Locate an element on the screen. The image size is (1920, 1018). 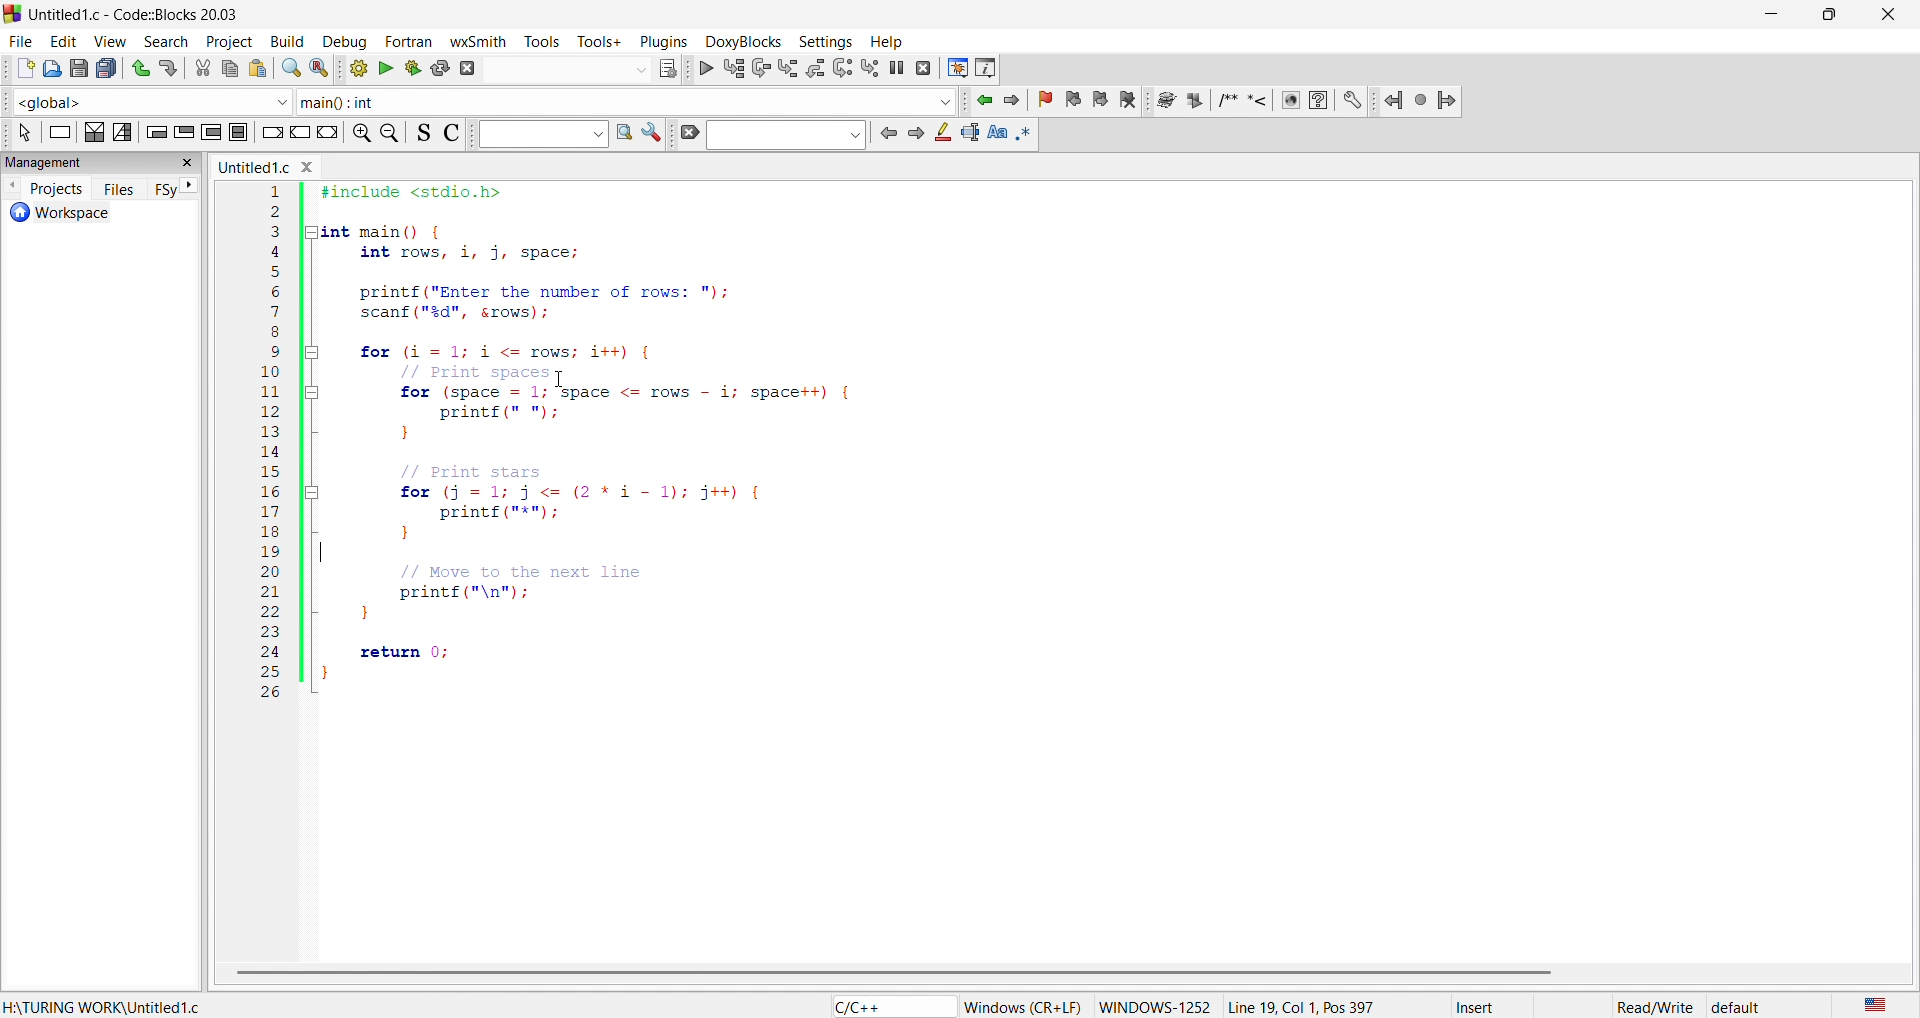
projects tab is located at coordinates (44, 187).